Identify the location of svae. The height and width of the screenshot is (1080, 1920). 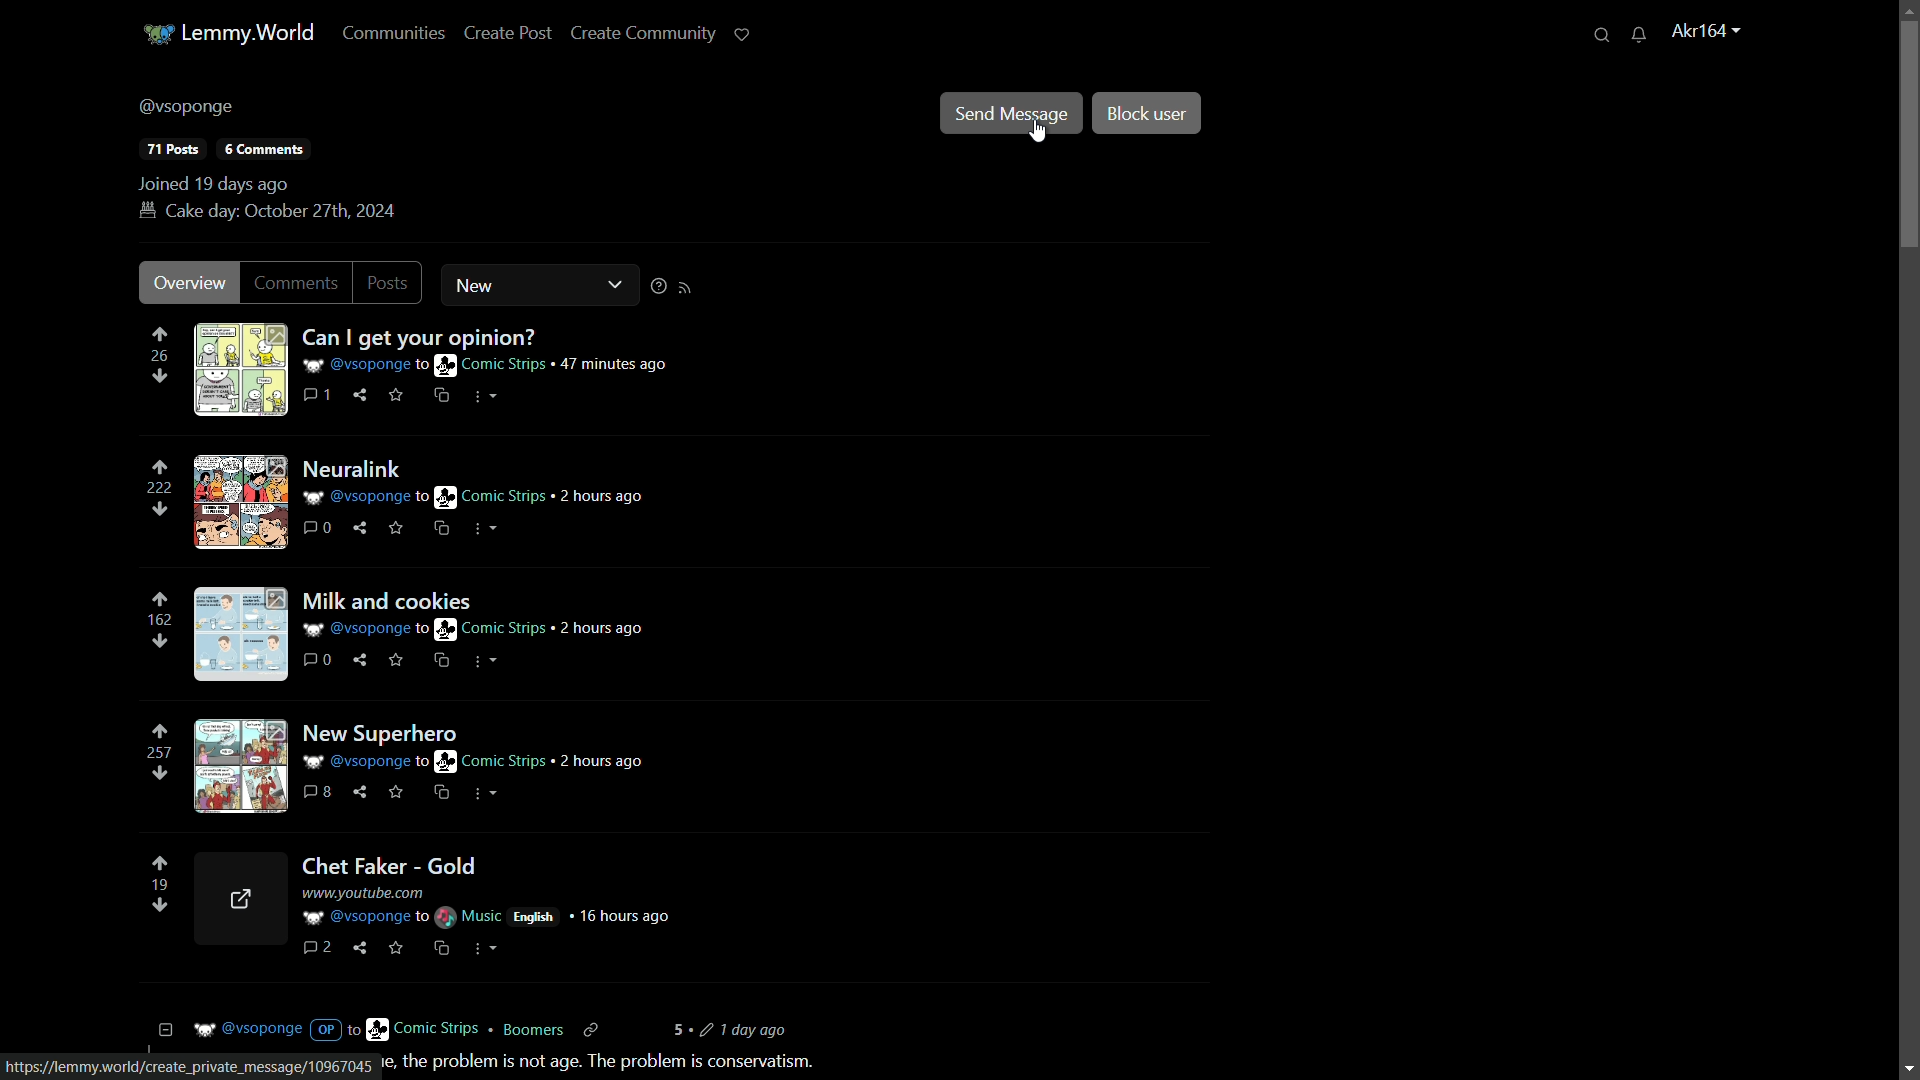
(398, 396).